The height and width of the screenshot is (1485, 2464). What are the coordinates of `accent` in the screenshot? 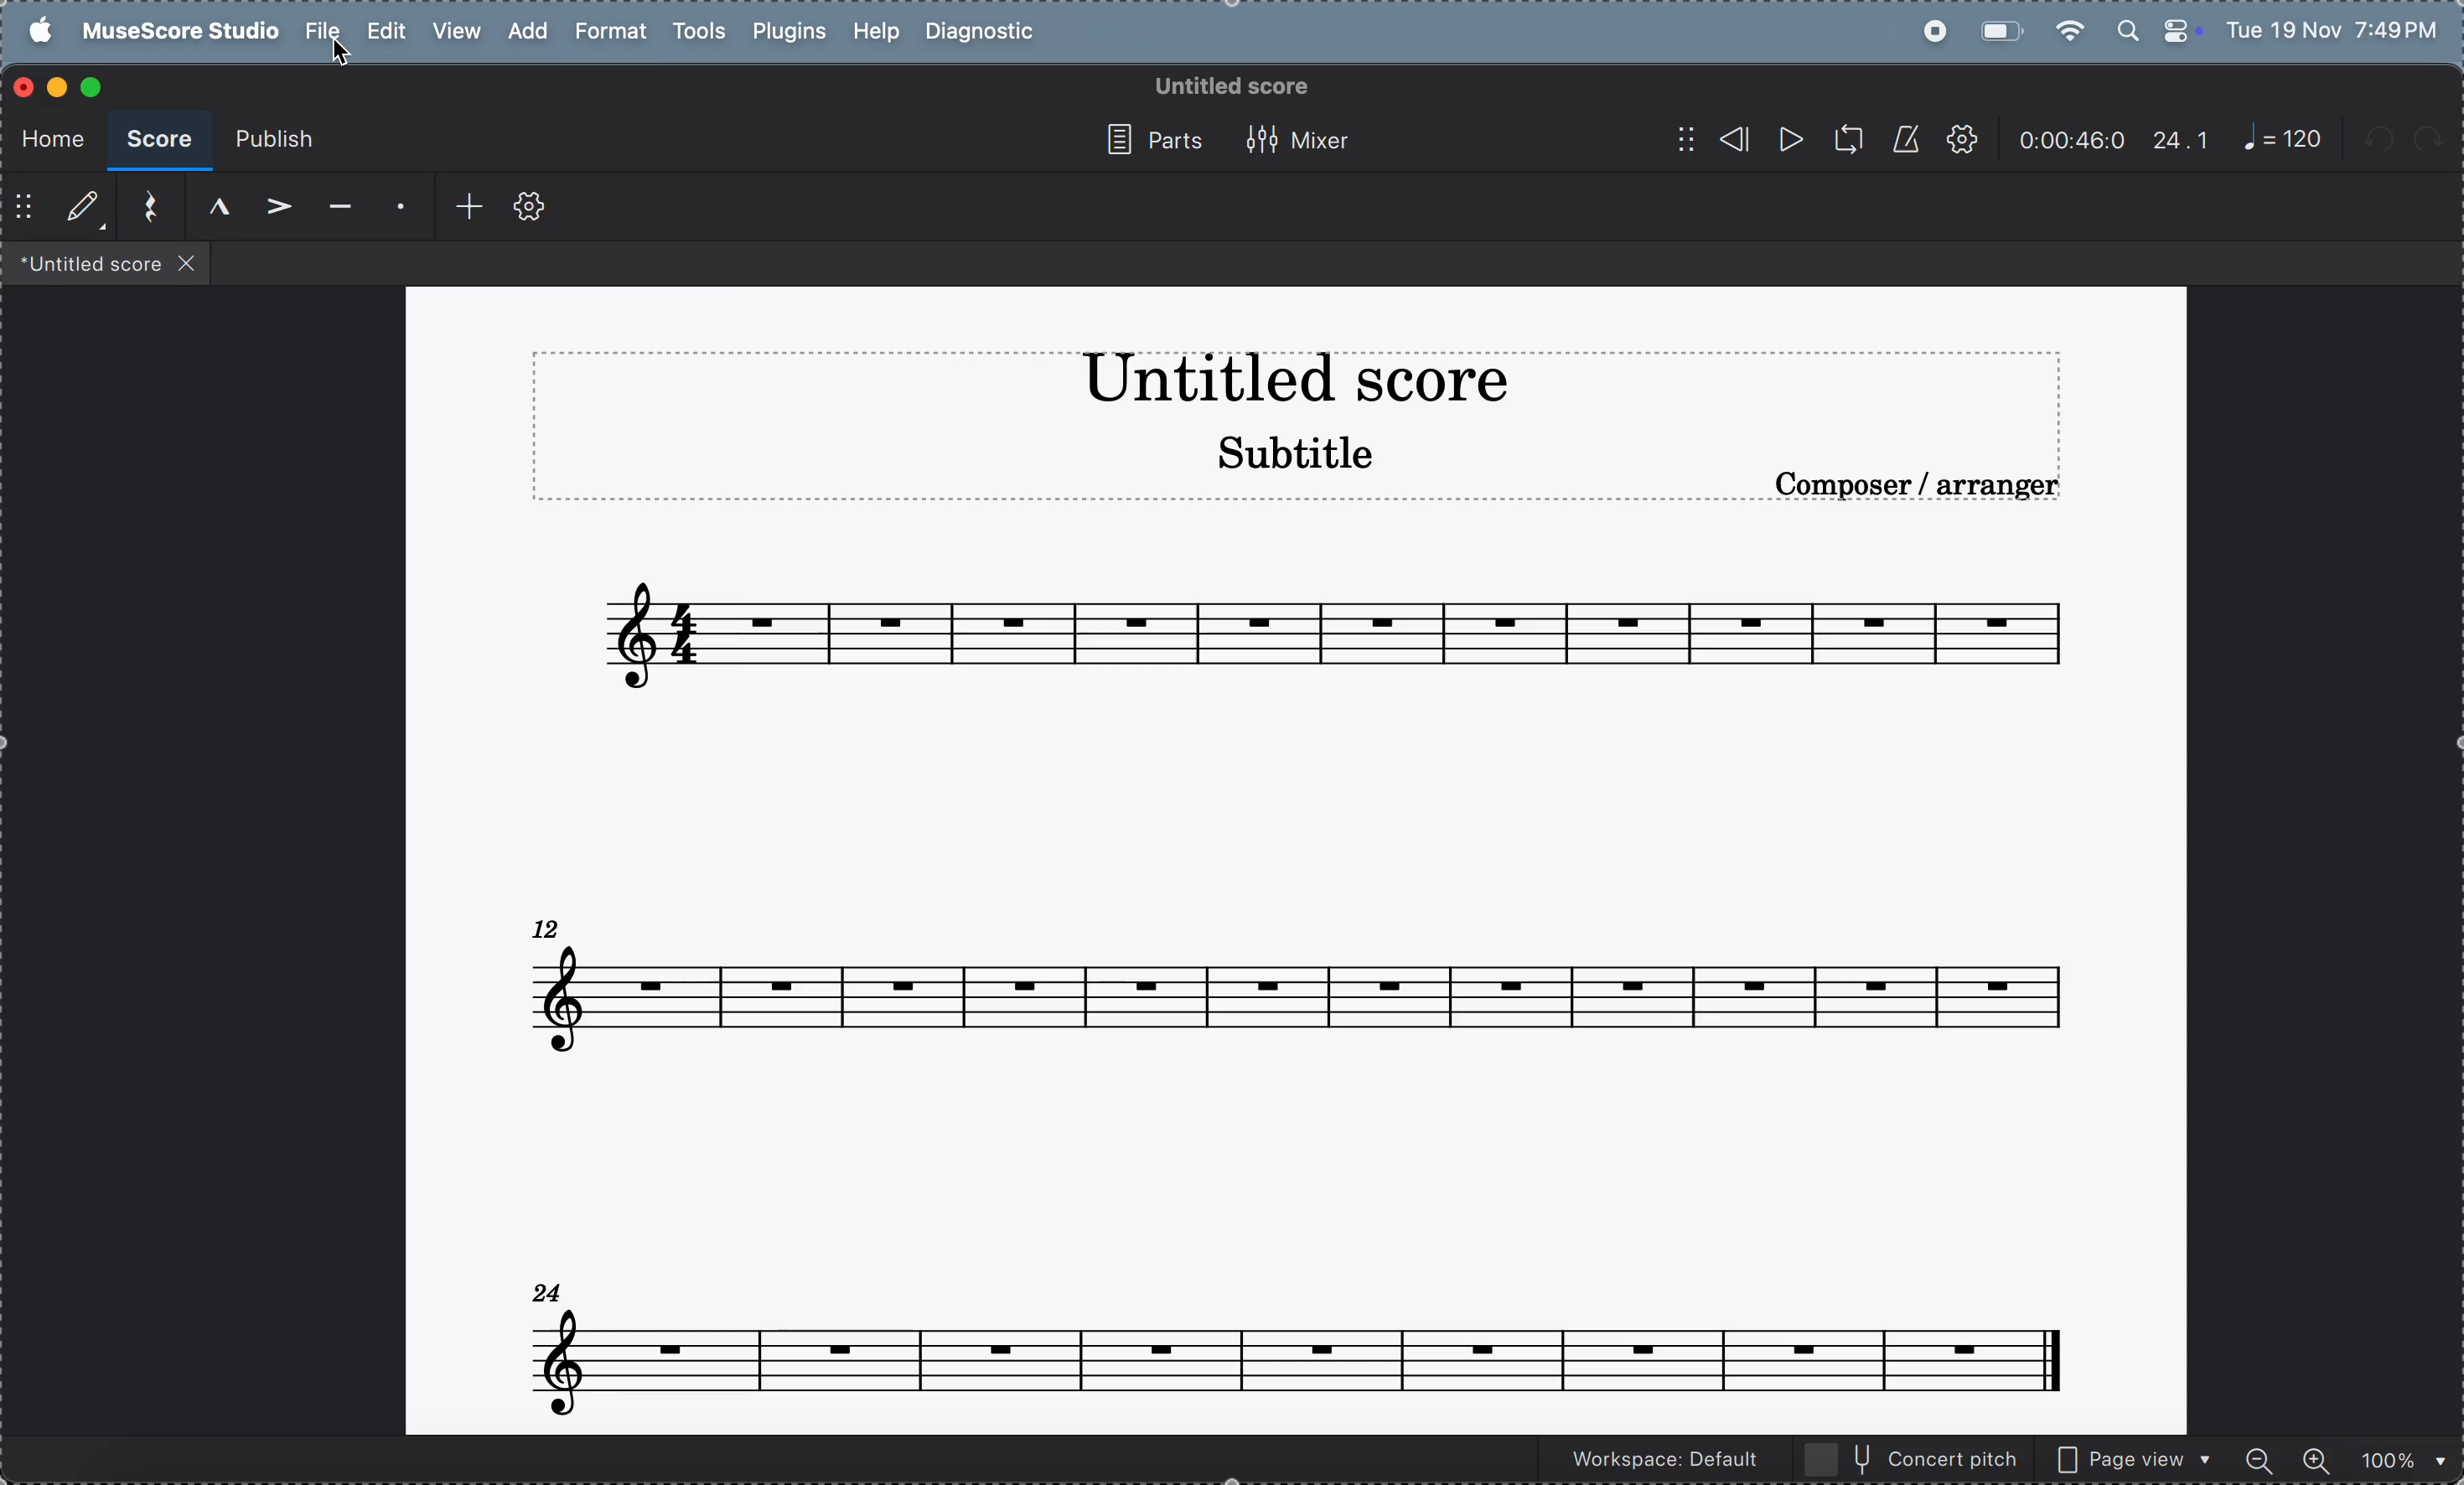 It's located at (272, 208).